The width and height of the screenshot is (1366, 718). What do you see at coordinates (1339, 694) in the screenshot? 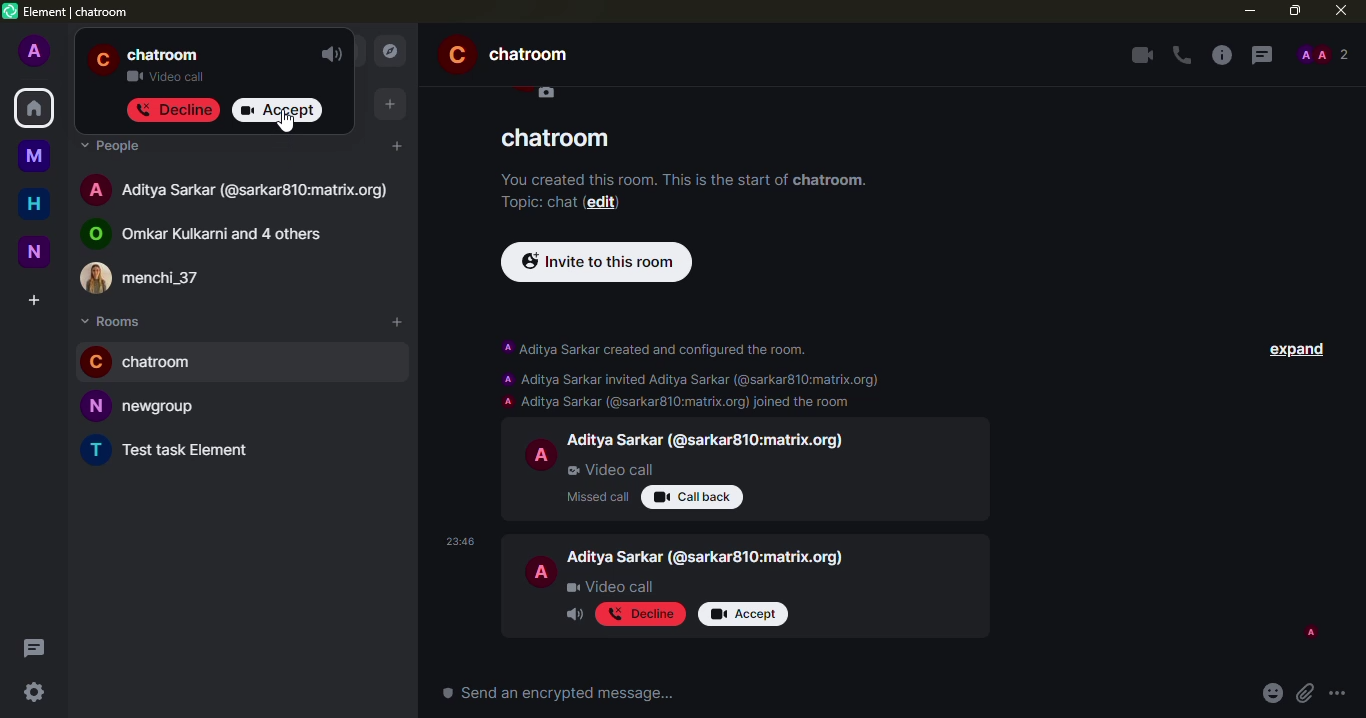
I see `more` at bounding box center [1339, 694].